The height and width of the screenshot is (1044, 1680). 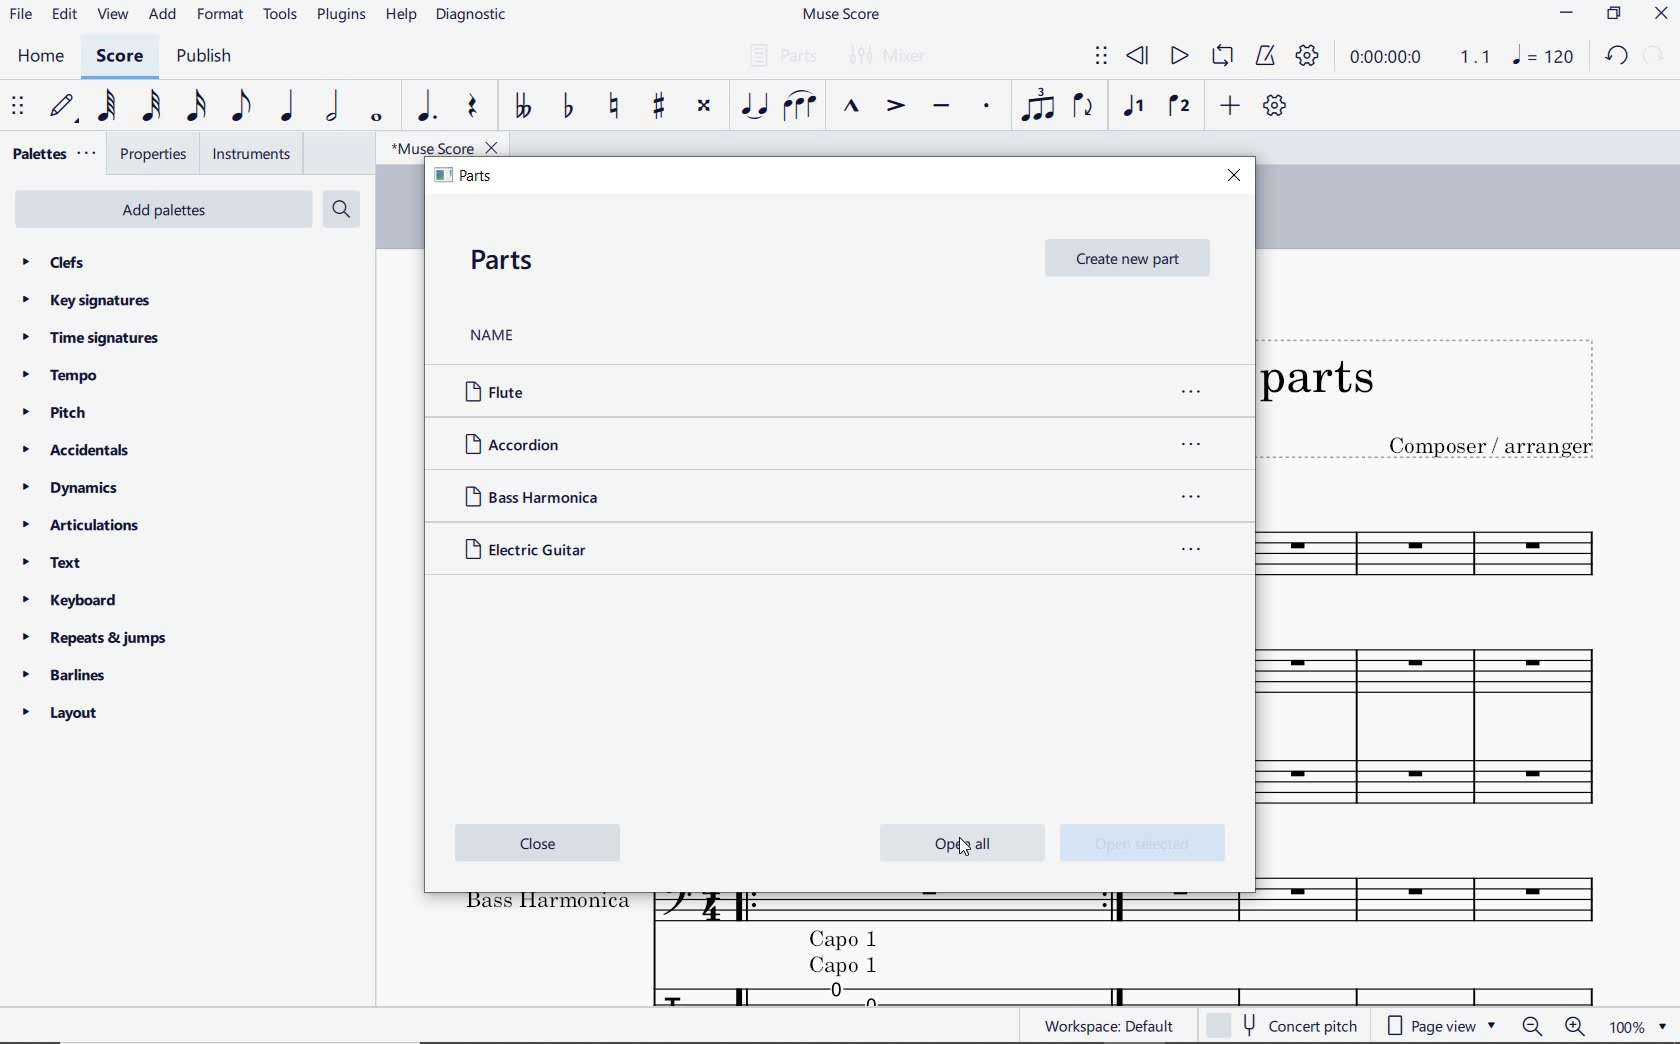 What do you see at coordinates (281, 14) in the screenshot?
I see `tools` at bounding box center [281, 14].